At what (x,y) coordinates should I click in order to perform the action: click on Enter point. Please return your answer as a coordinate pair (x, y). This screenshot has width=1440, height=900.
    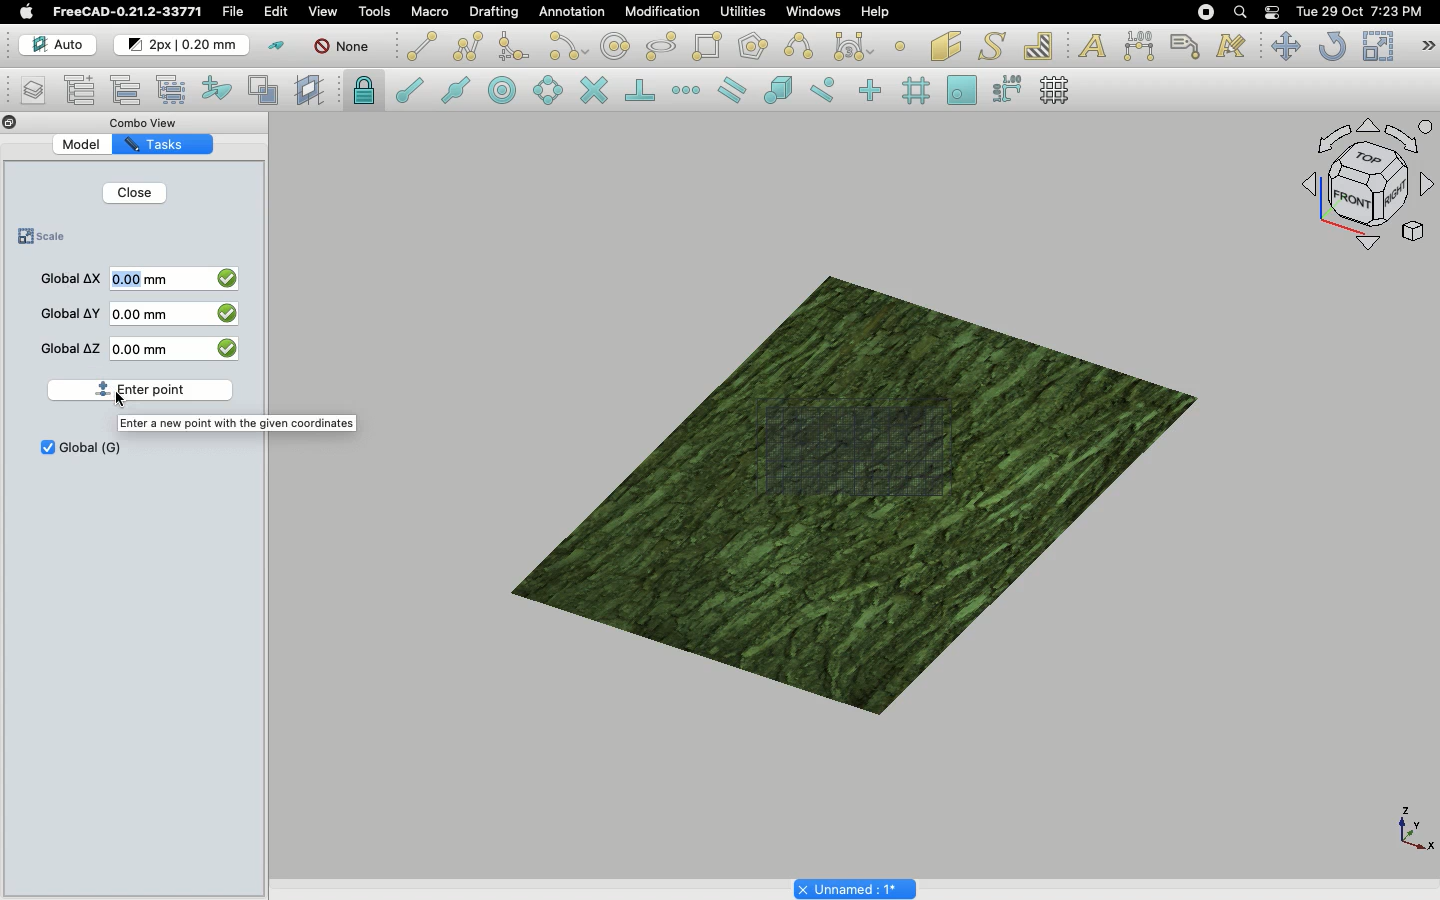
    Looking at the image, I should click on (140, 390).